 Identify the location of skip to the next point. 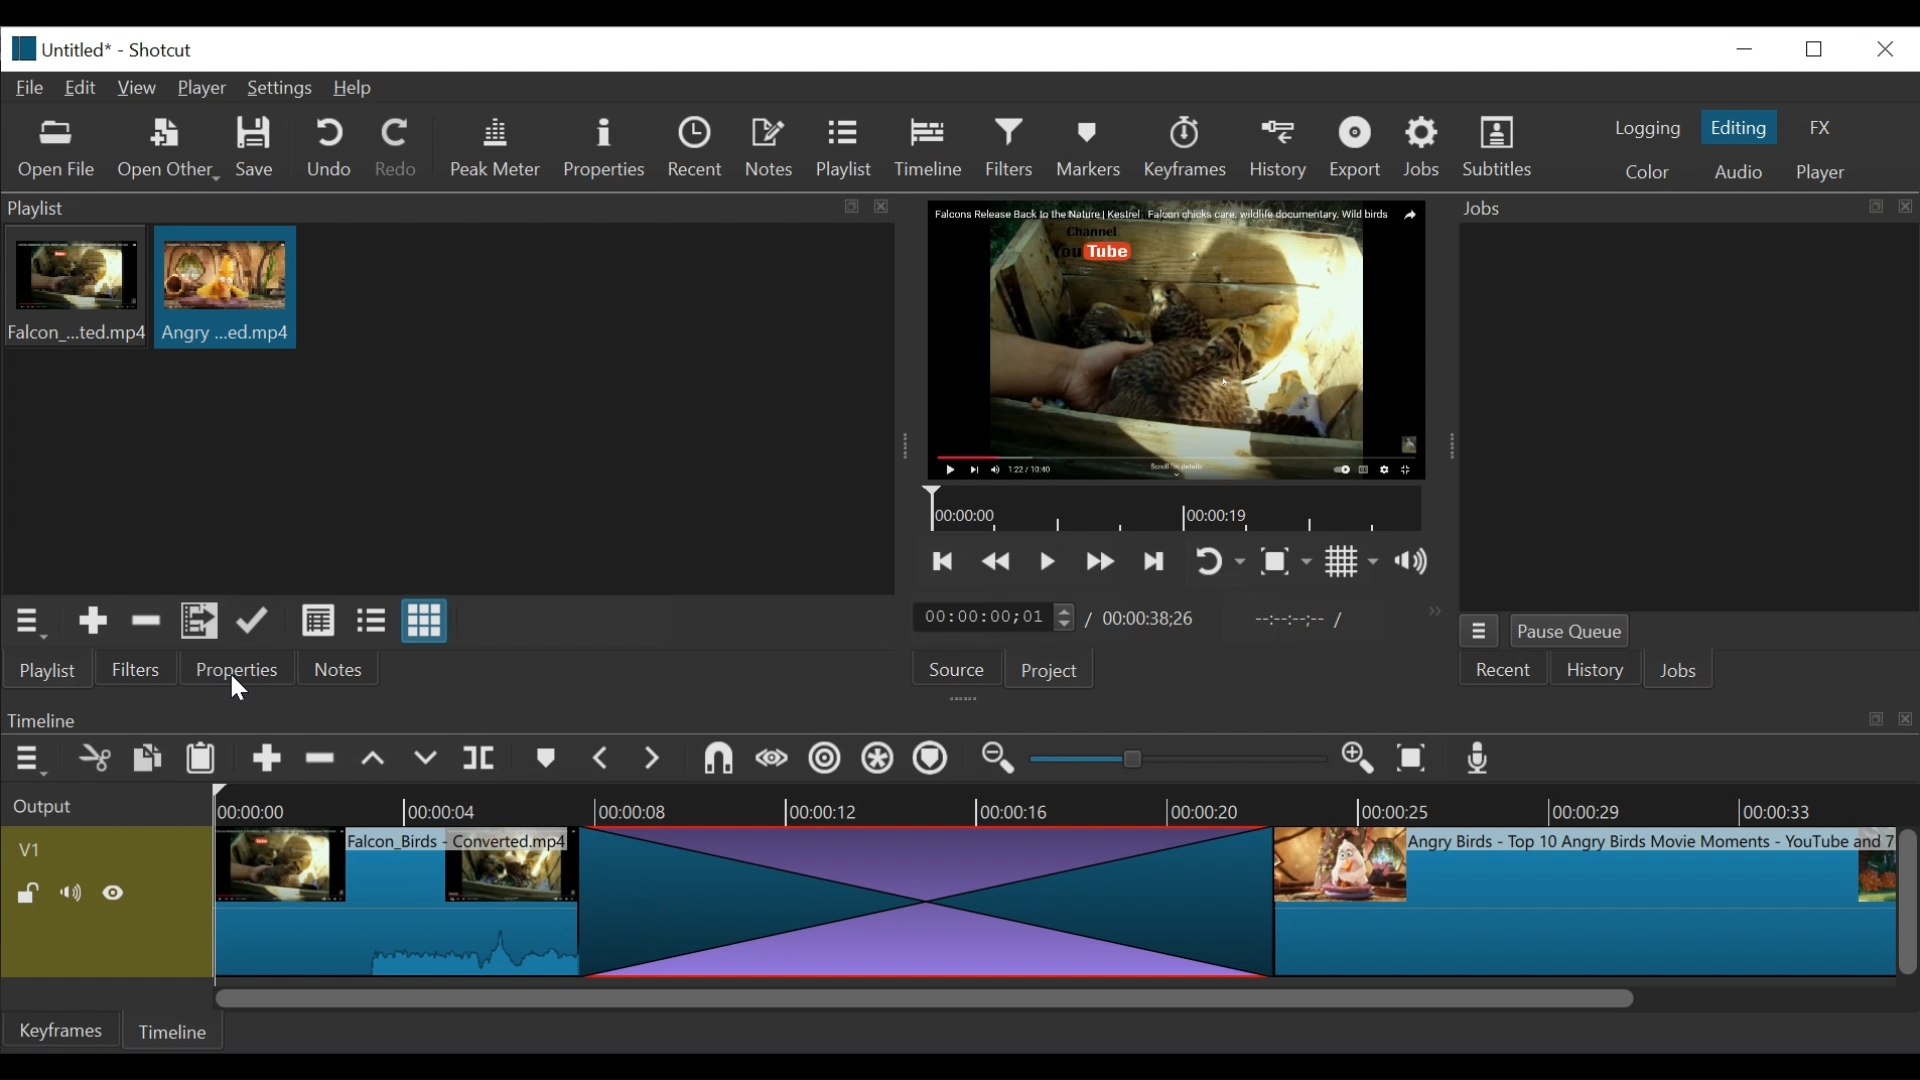
(1157, 561).